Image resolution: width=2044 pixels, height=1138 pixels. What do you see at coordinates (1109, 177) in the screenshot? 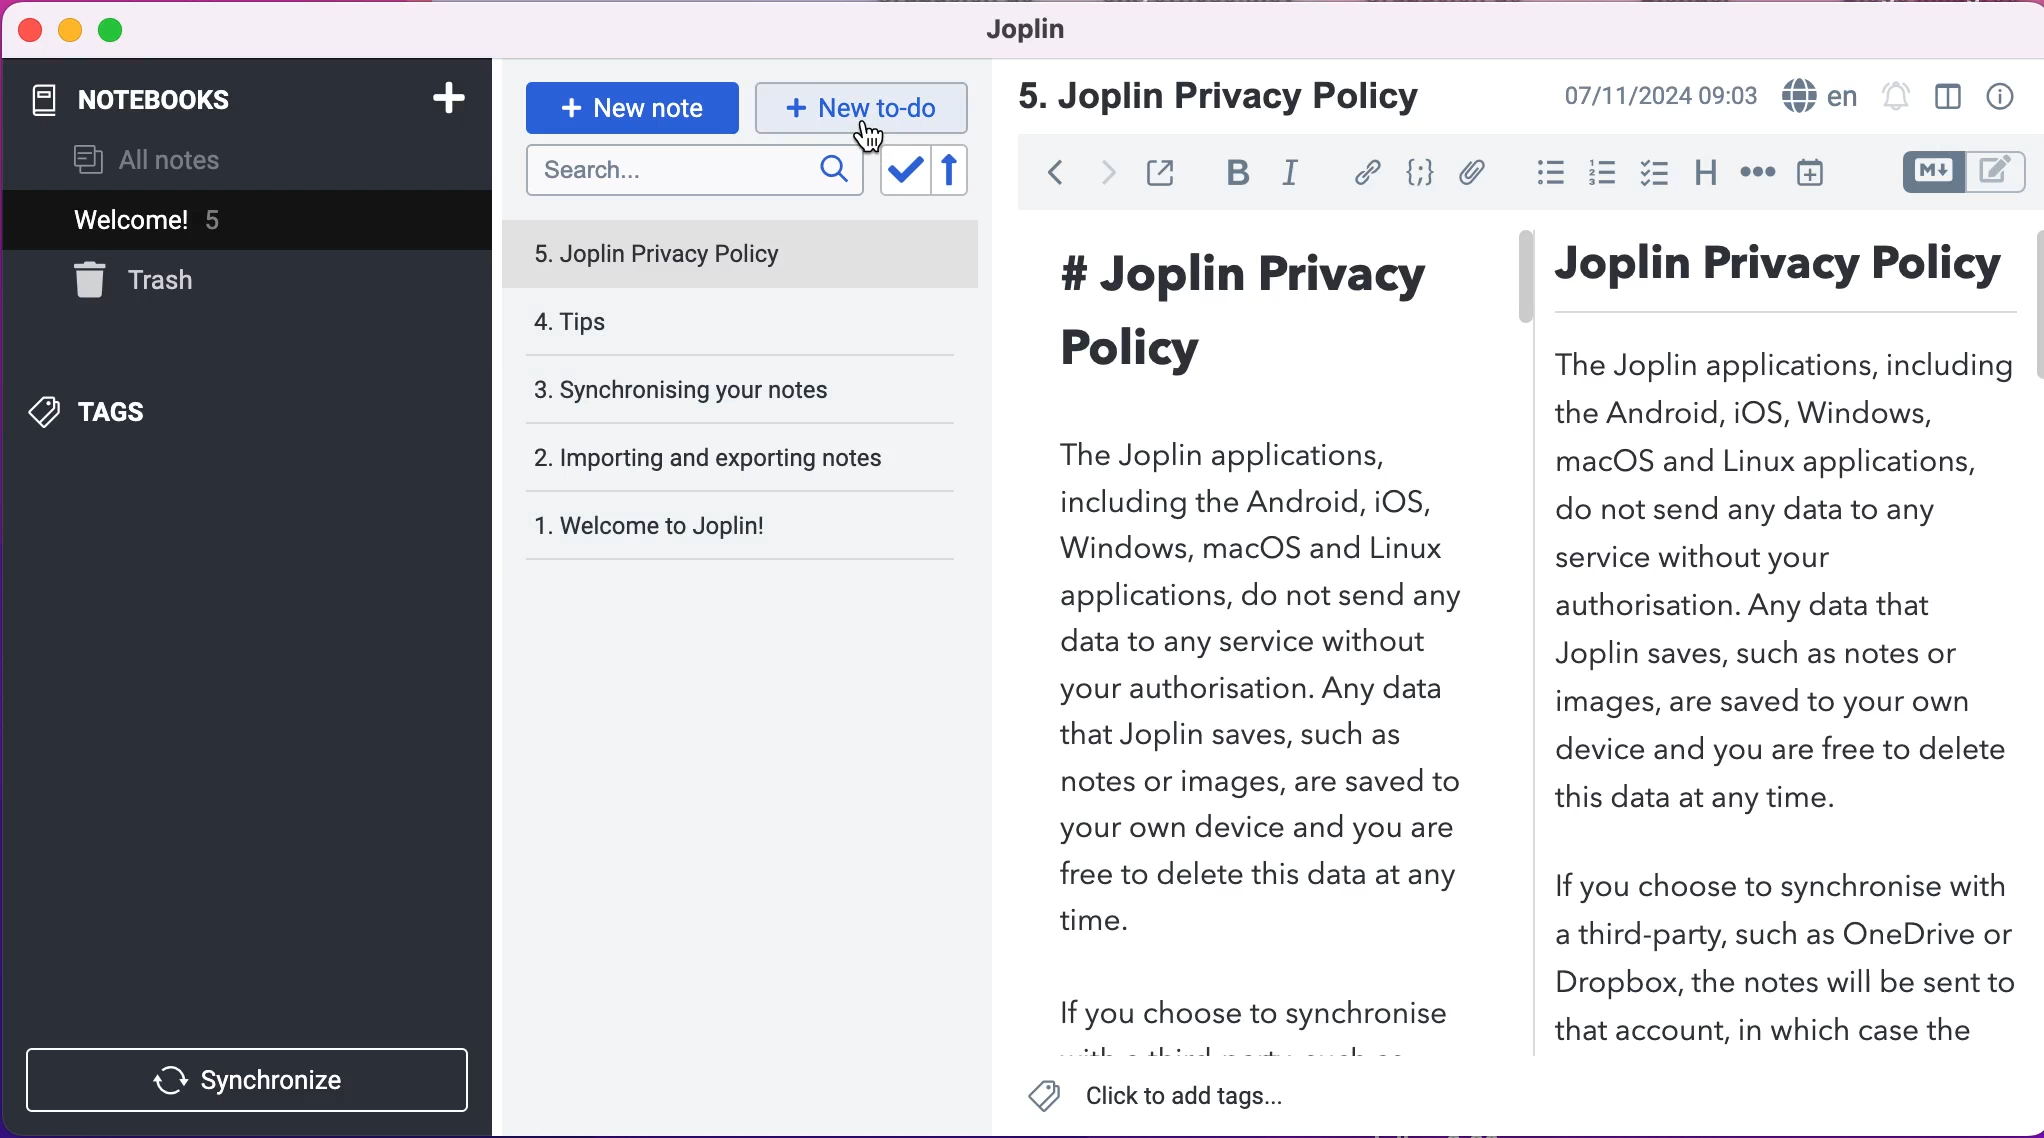
I see `forward` at bounding box center [1109, 177].